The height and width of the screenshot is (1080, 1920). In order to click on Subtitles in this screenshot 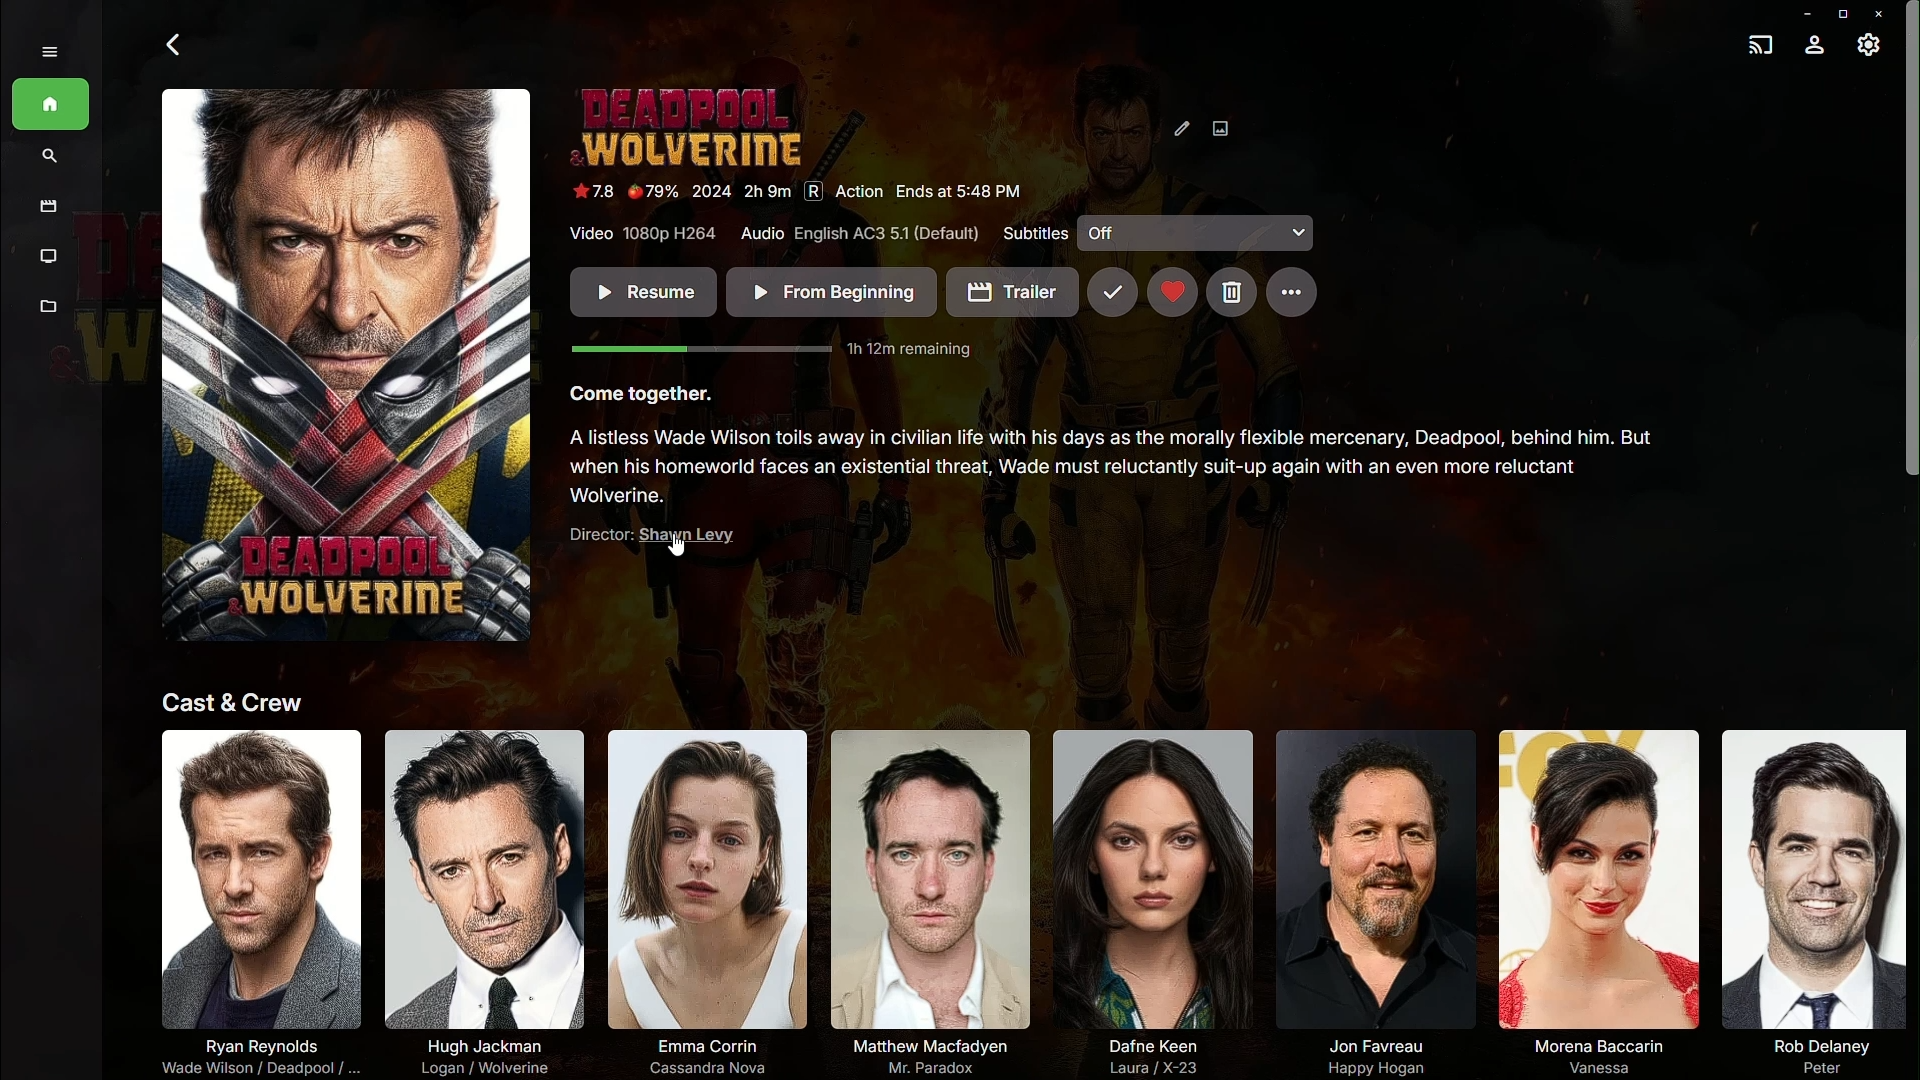, I will do `click(1164, 234)`.